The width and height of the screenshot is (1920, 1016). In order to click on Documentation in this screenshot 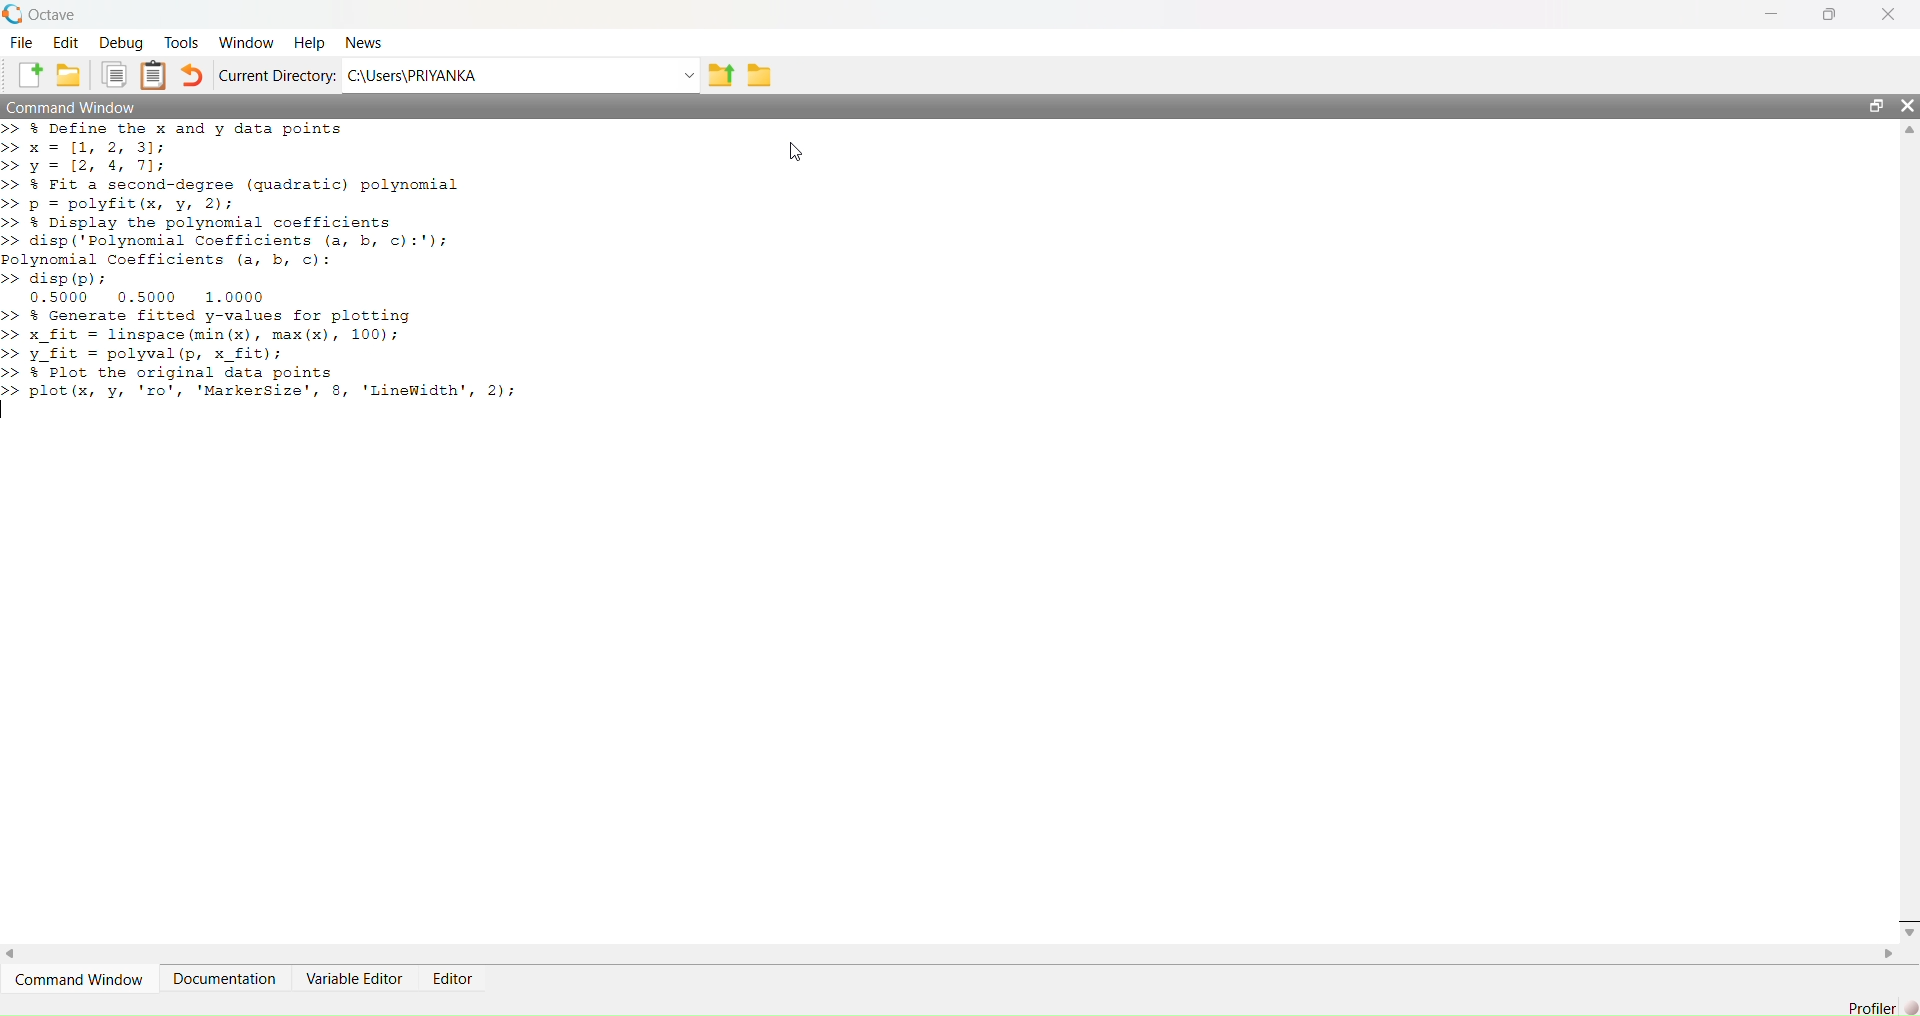, I will do `click(227, 978)`.